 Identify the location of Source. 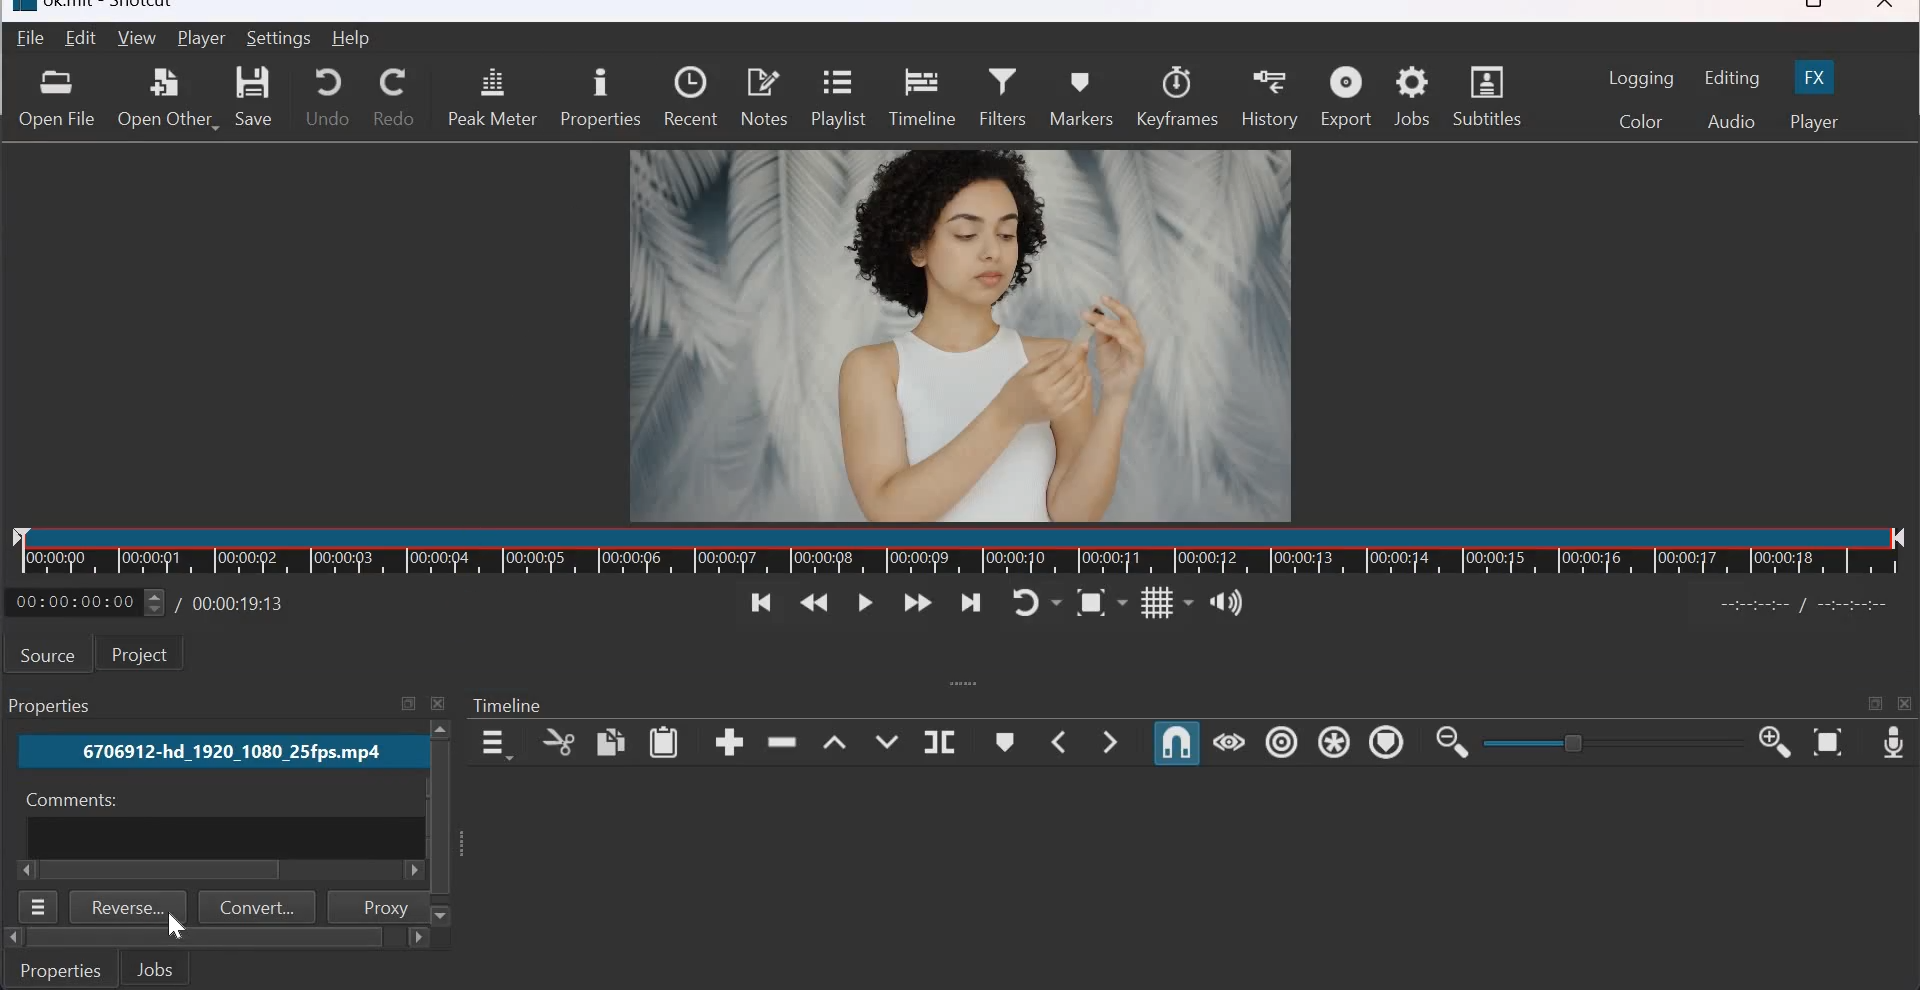
(48, 654).